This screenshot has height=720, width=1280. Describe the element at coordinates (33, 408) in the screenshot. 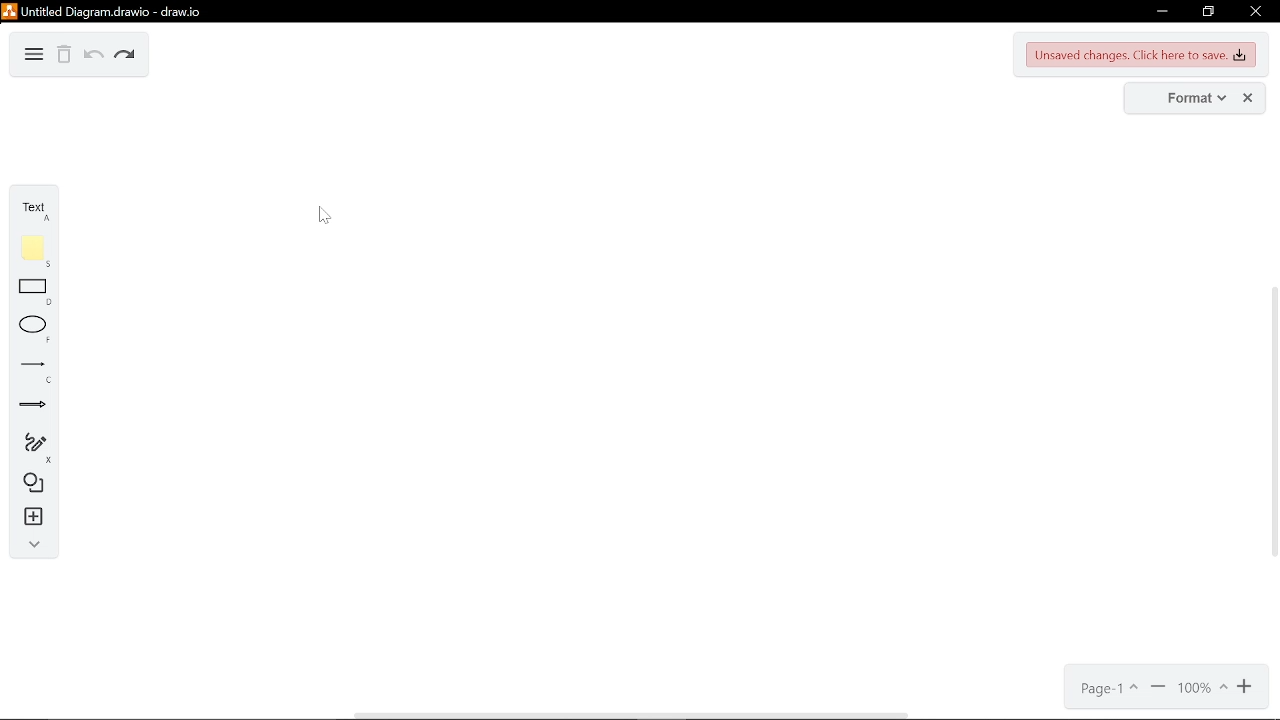

I see `arrows` at that location.